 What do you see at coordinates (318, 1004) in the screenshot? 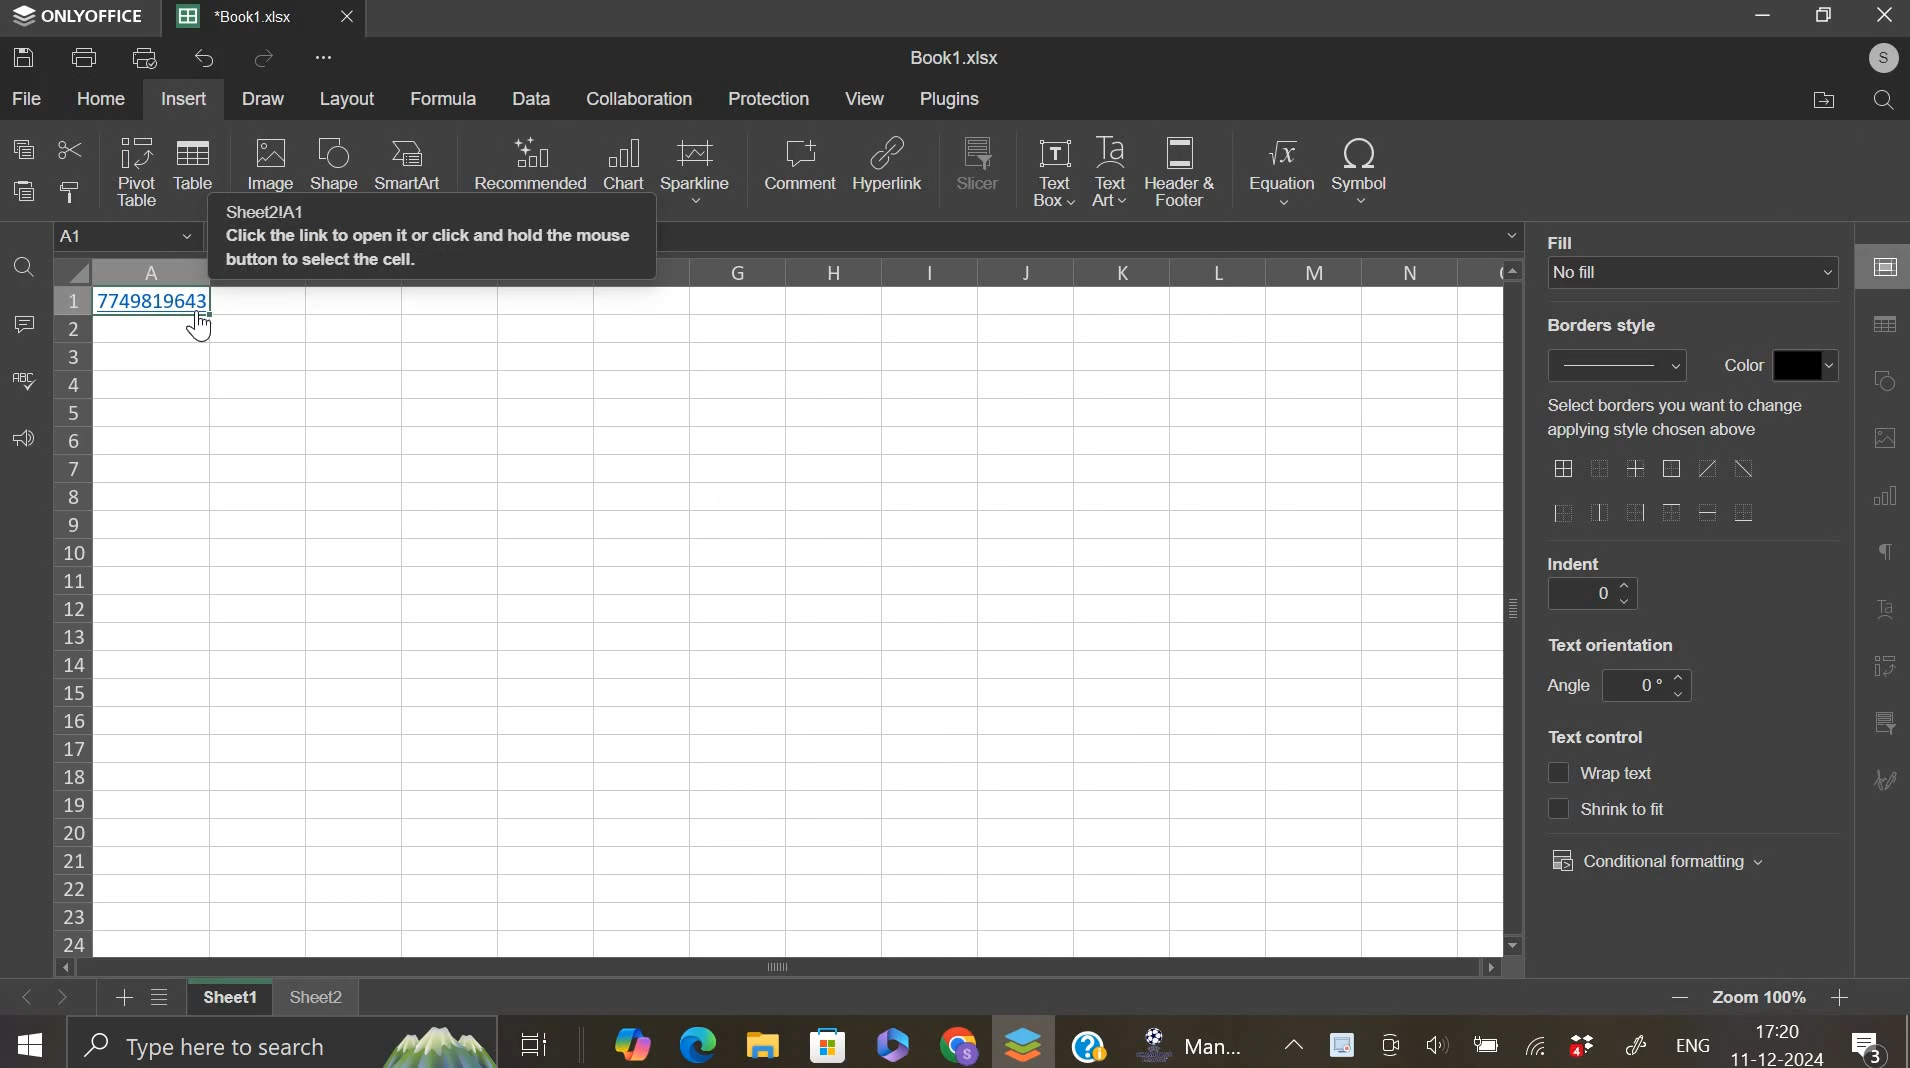
I see `sheet 2` at bounding box center [318, 1004].